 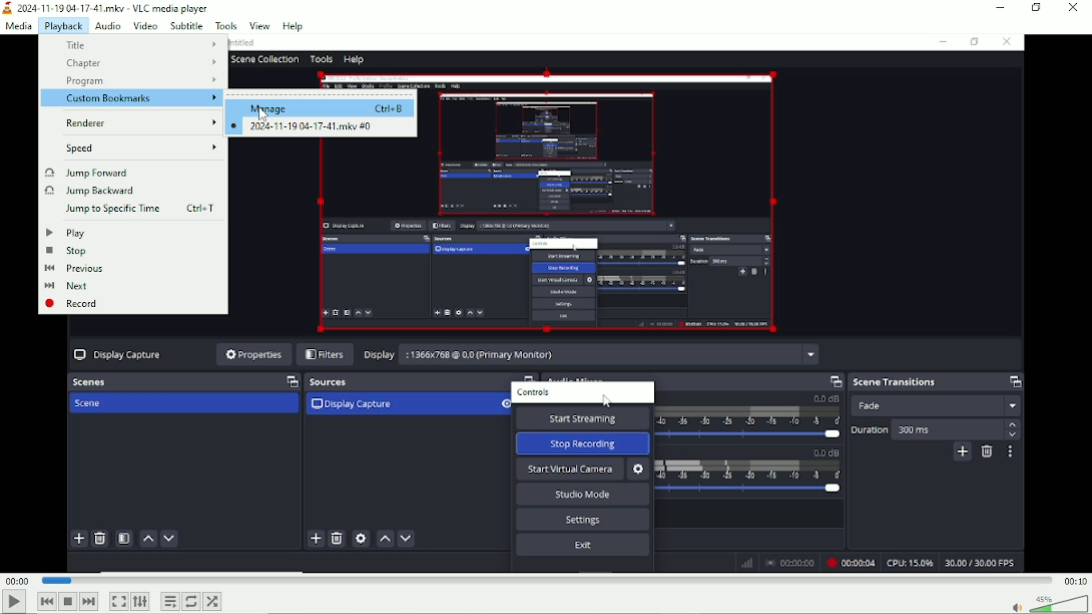 I want to click on Toggle video in fullscreen, so click(x=119, y=602).